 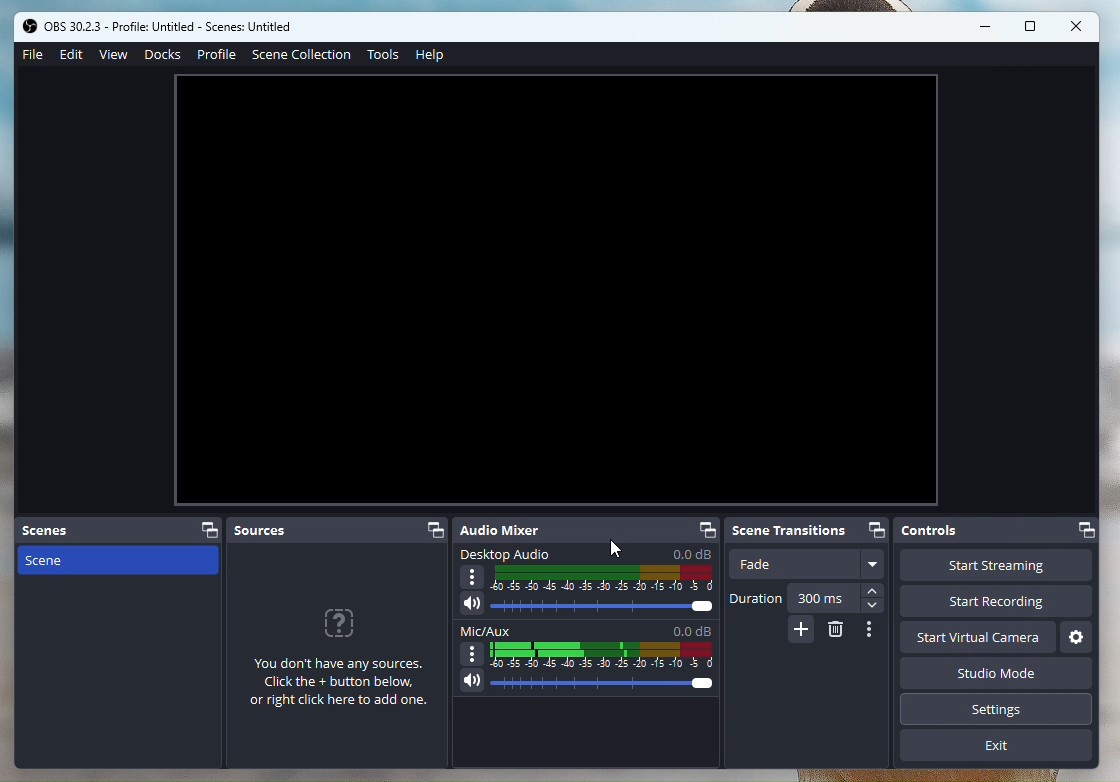 What do you see at coordinates (1074, 26) in the screenshot?
I see `Close` at bounding box center [1074, 26].